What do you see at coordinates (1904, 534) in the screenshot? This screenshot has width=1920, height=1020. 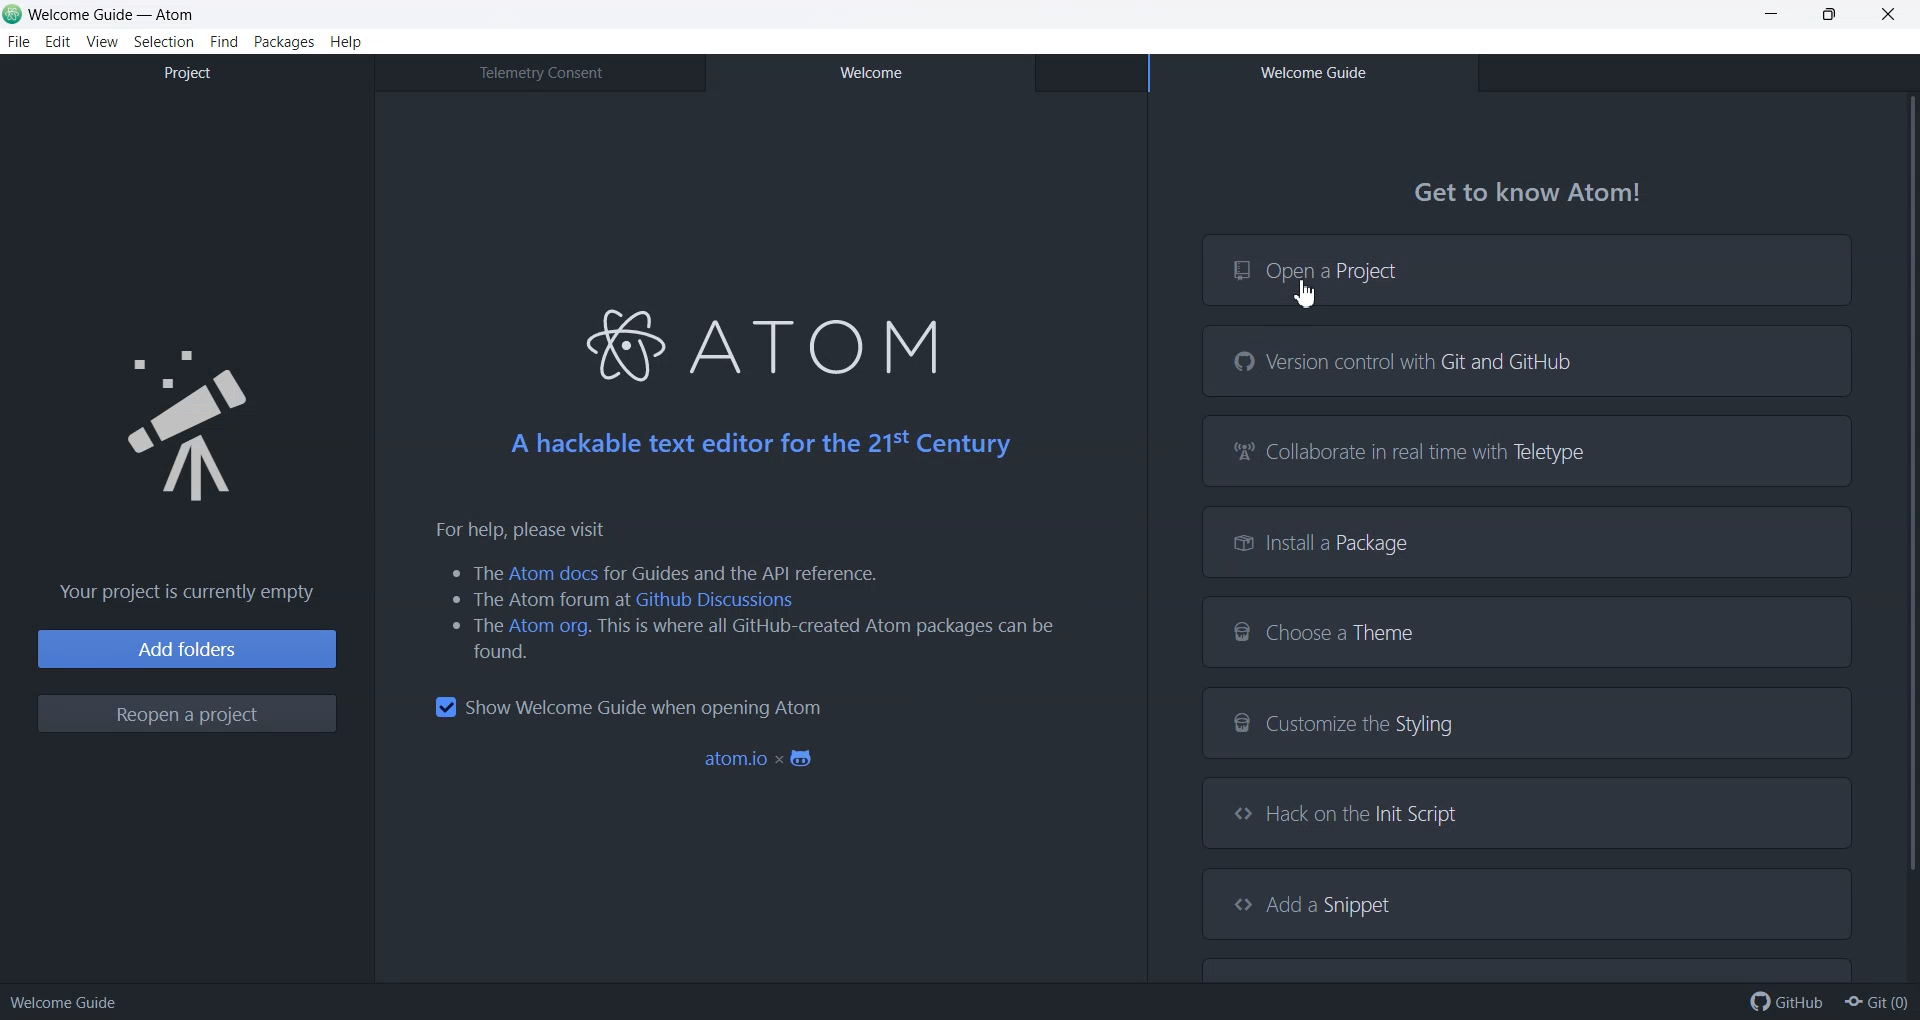 I see `Vertical Scrollbar` at bounding box center [1904, 534].